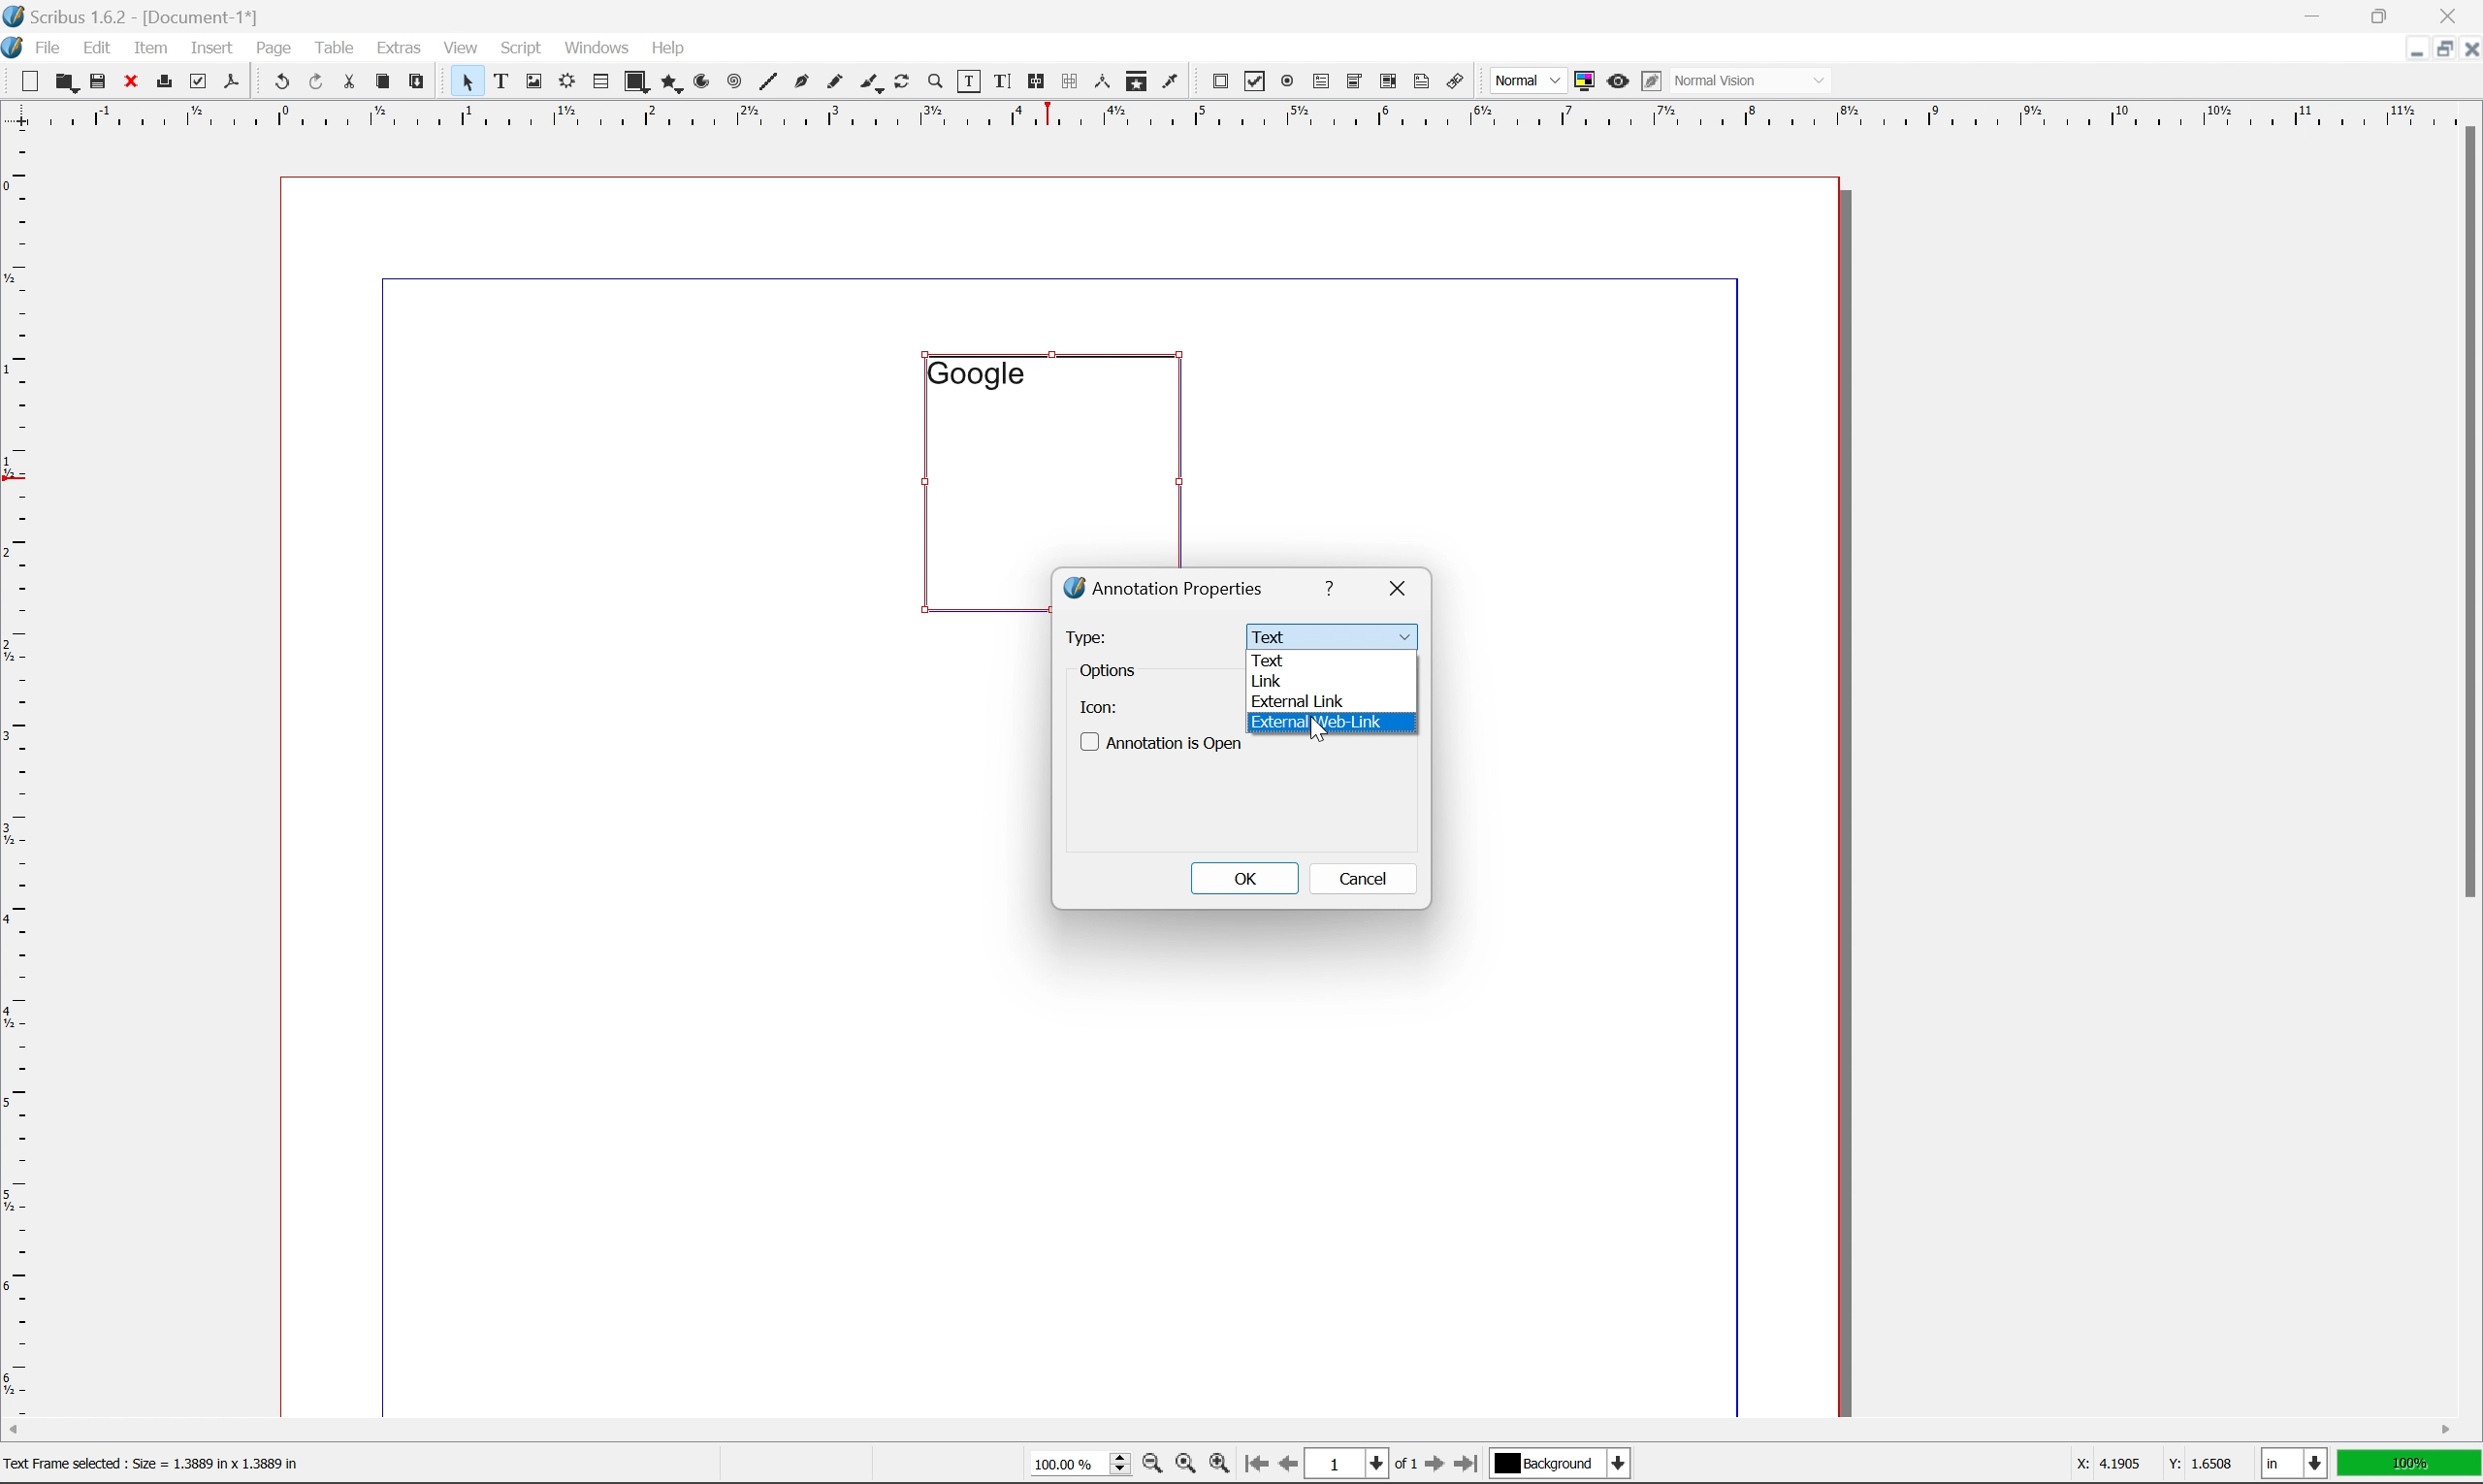 This screenshot has height=1484, width=2483. What do you see at coordinates (1318, 83) in the screenshot?
I see `pdf text field` at bounding box center [1318, 83].